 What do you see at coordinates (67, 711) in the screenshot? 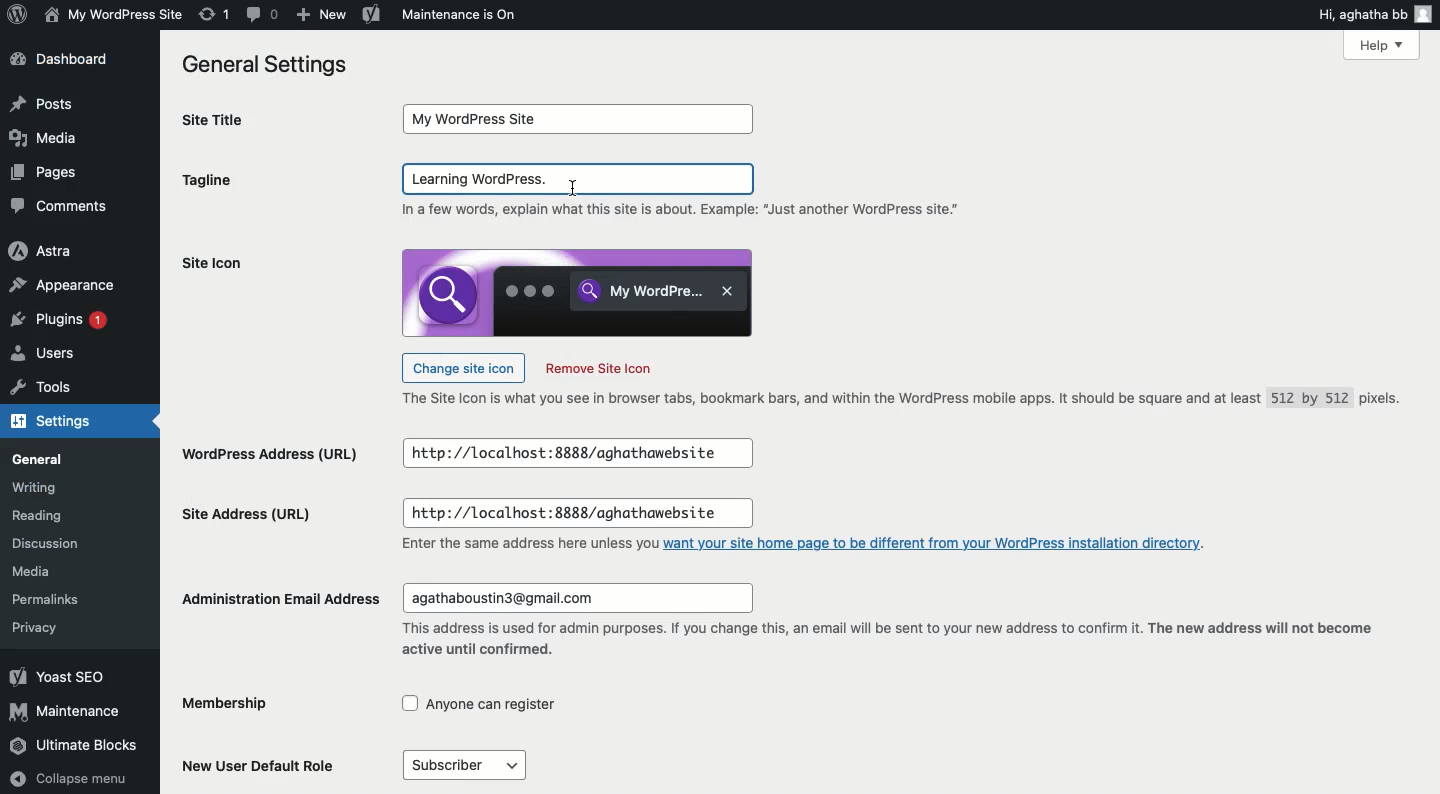
I see `Maintenance` at bounding box center [67, 711].